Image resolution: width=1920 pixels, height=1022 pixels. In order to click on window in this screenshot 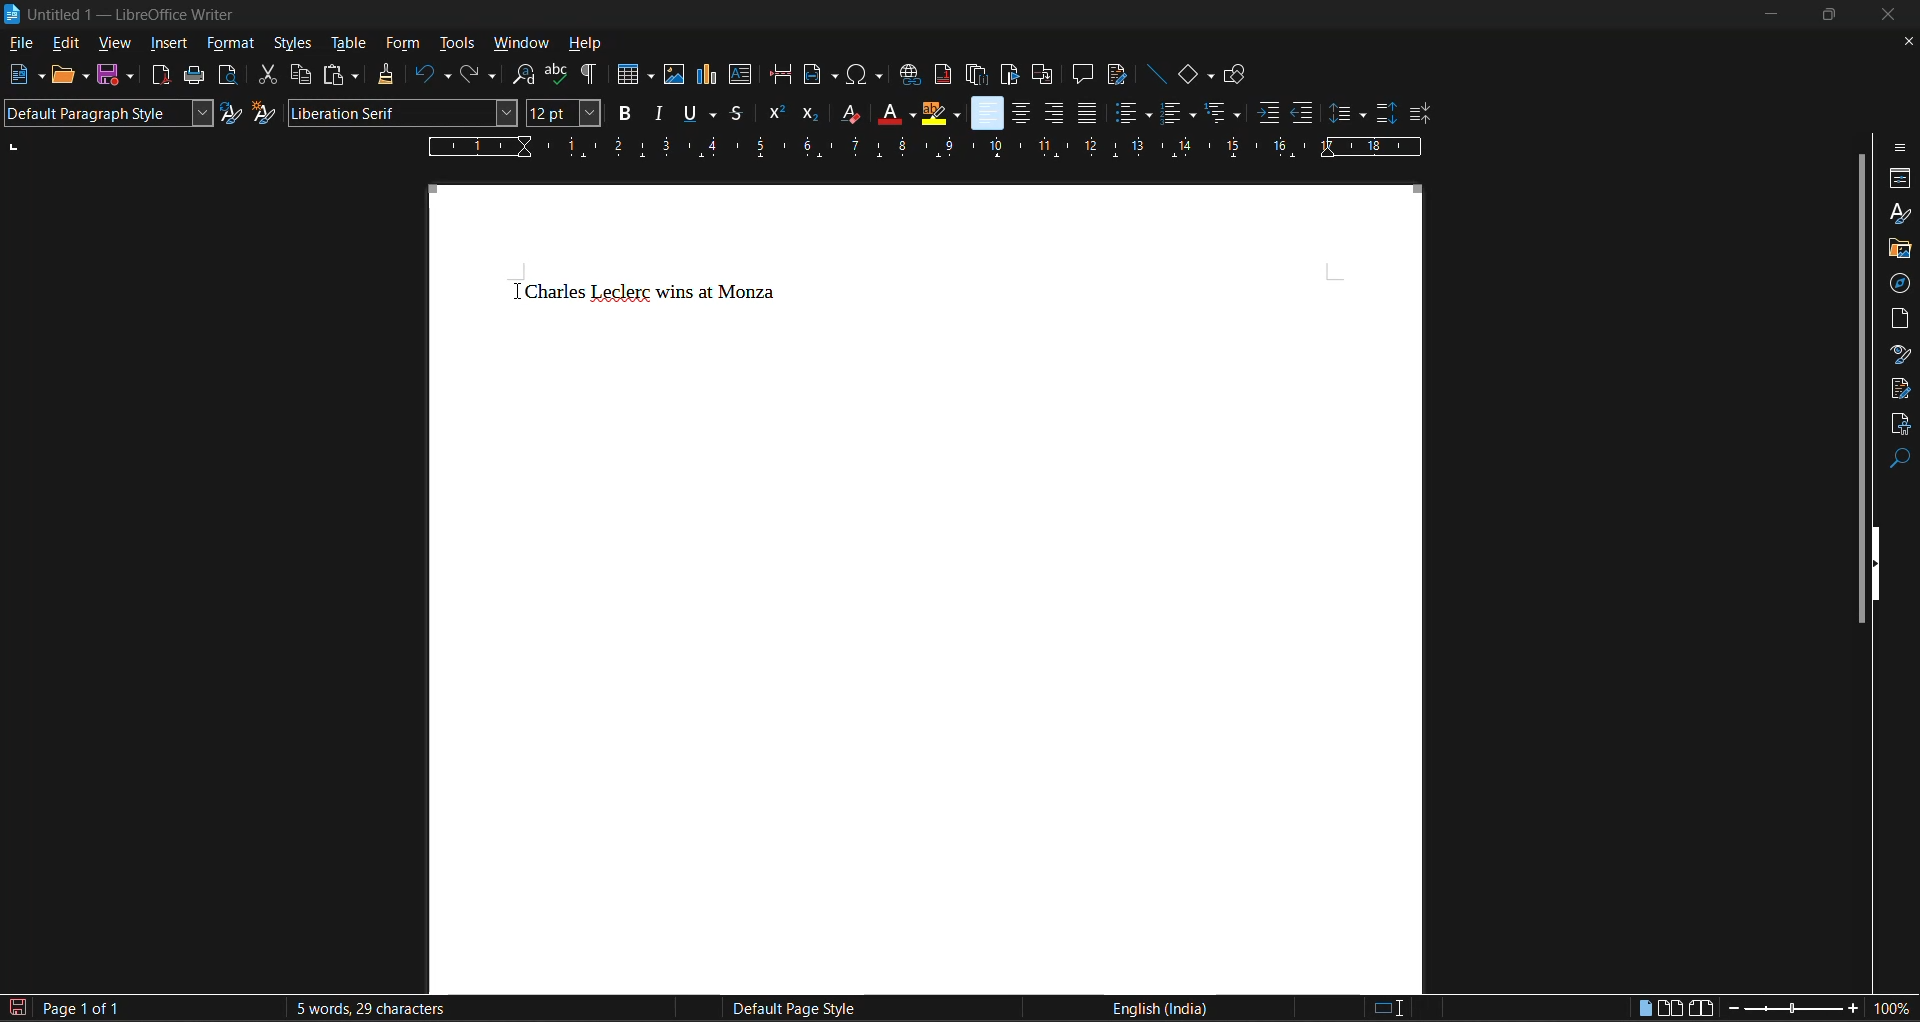, I will do `click(518, 42)`.